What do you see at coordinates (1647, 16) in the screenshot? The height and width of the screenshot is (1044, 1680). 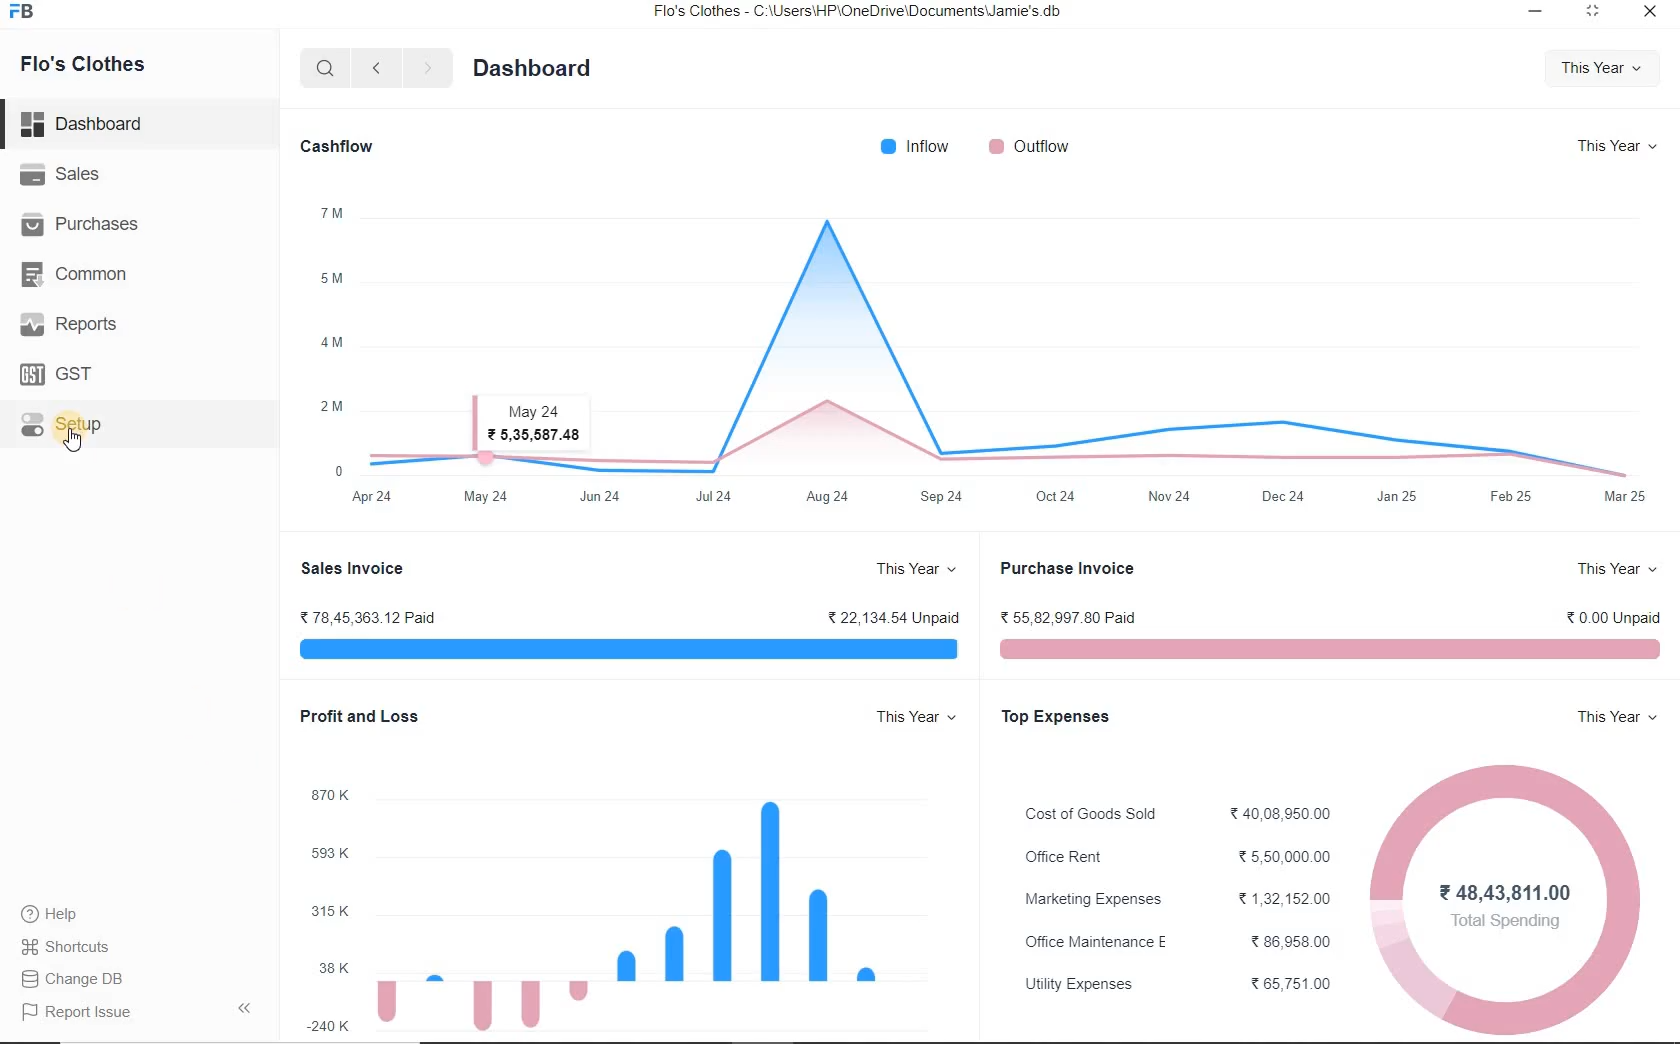 I see `close` at bounding box center [1647, 16].